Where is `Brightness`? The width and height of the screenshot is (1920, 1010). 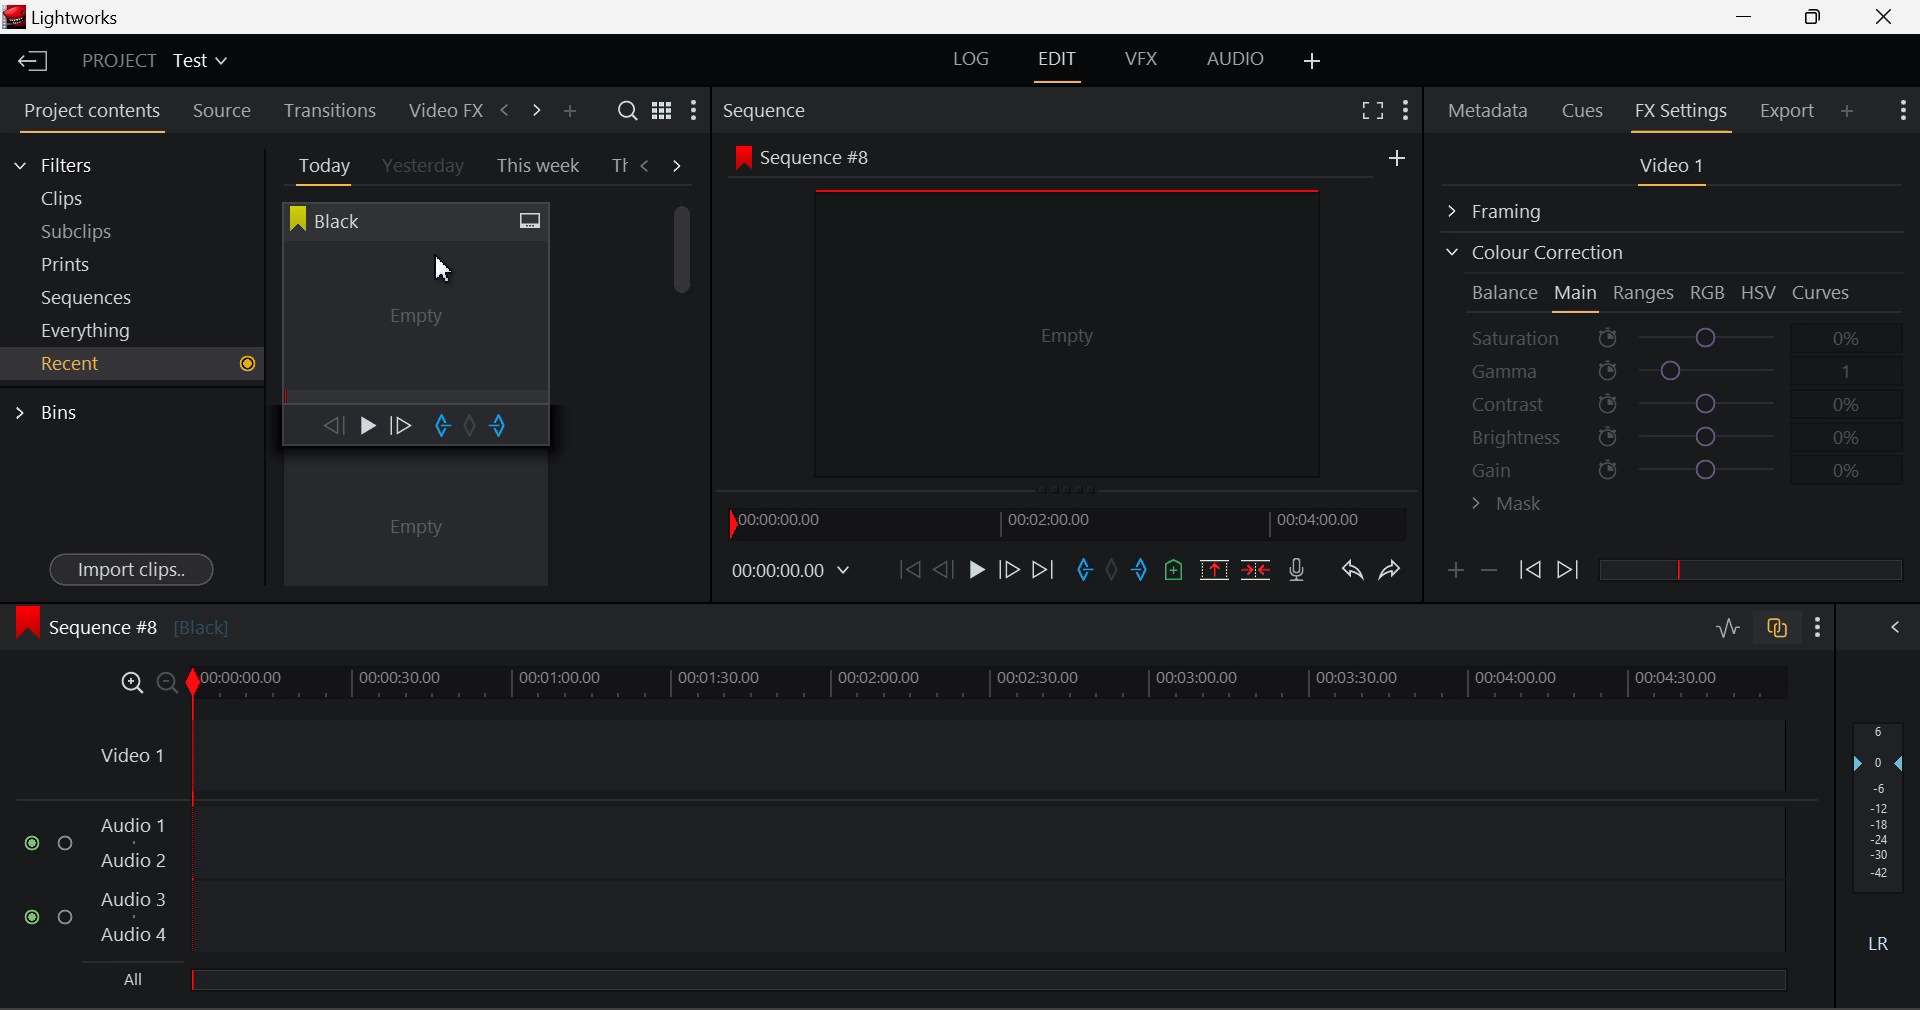
Brightness is located at coordinates (1674, 433).